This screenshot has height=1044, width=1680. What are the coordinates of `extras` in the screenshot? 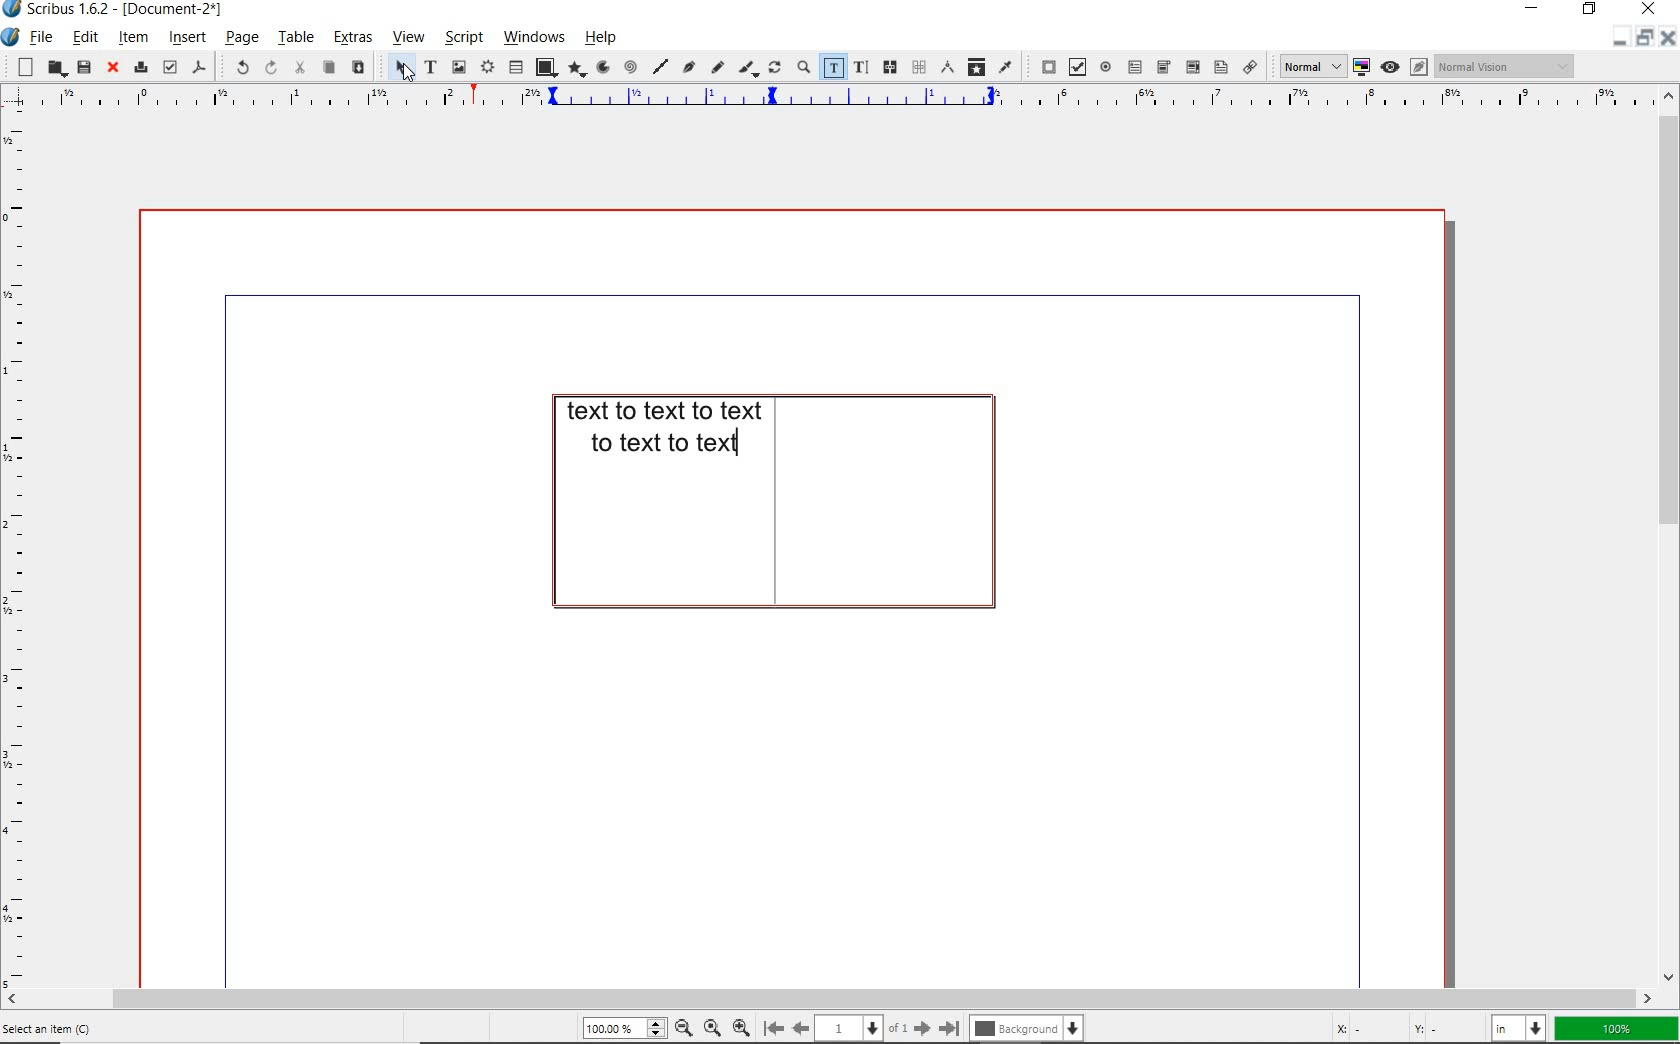 It's located at (353, 38).